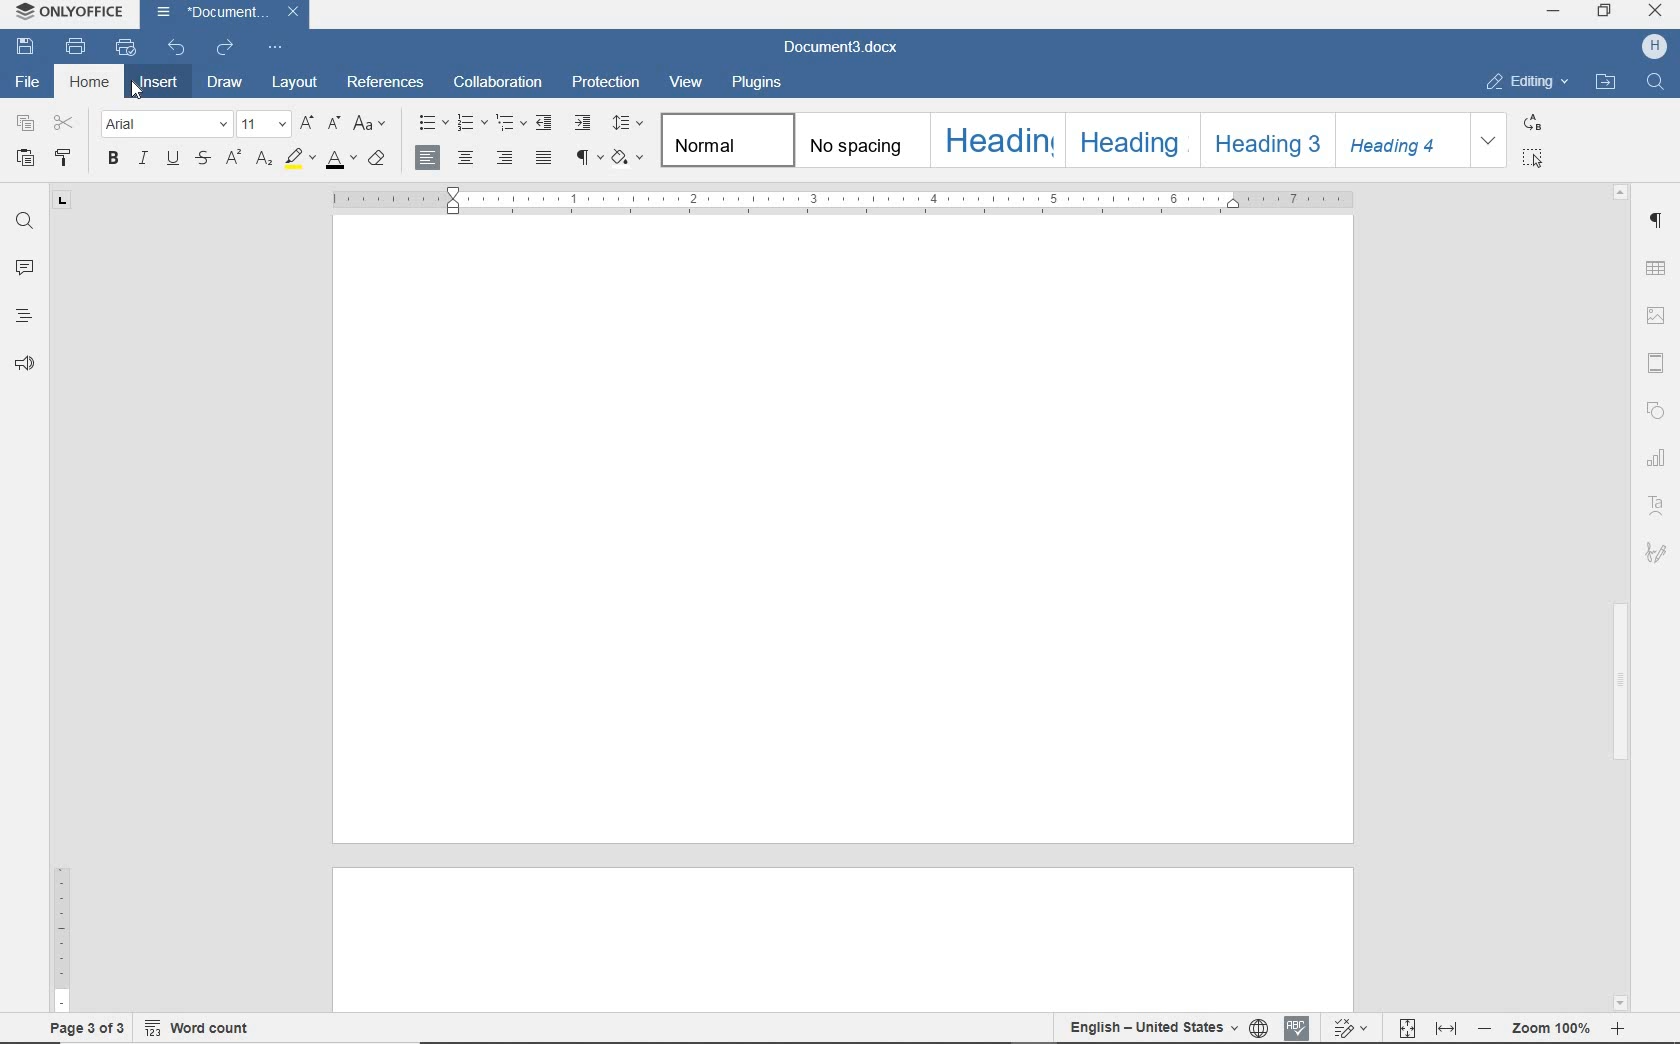 The image size is (1680, 1044). What do you see at coordinates (334, 123) in the screenshot?
I see `DECREASE FONT SIZE` at bounding box center [334, 123].